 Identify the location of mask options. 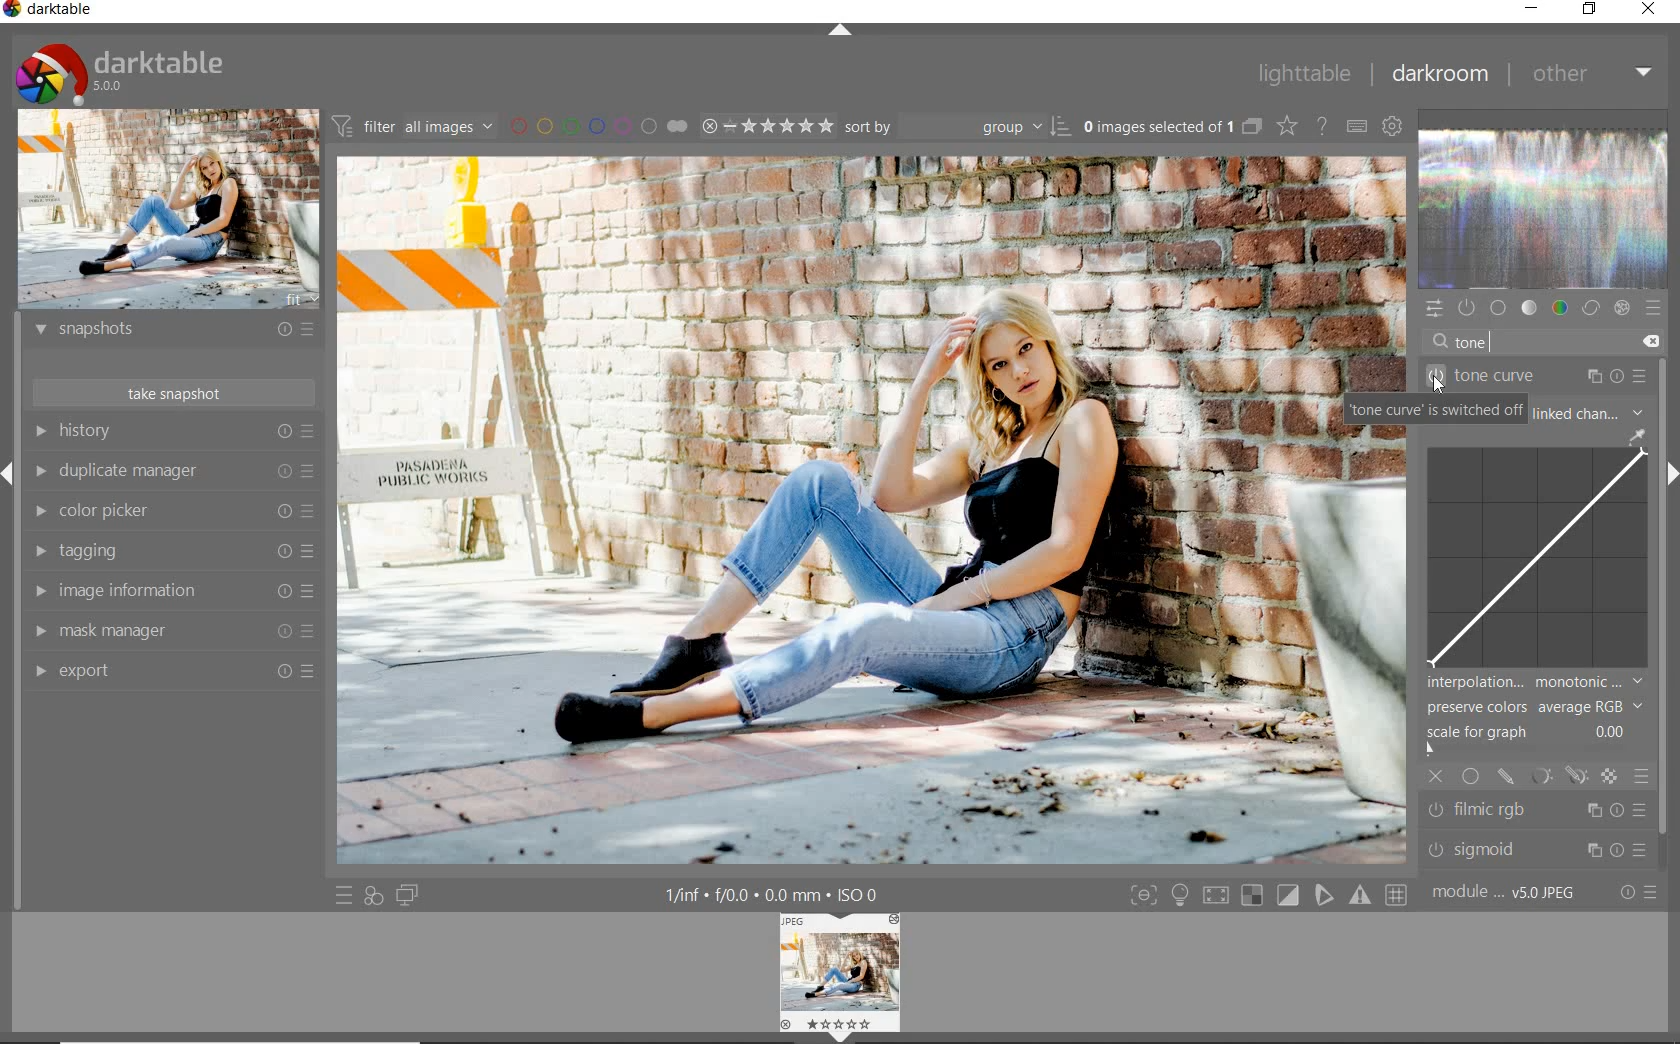
(1556, 777).